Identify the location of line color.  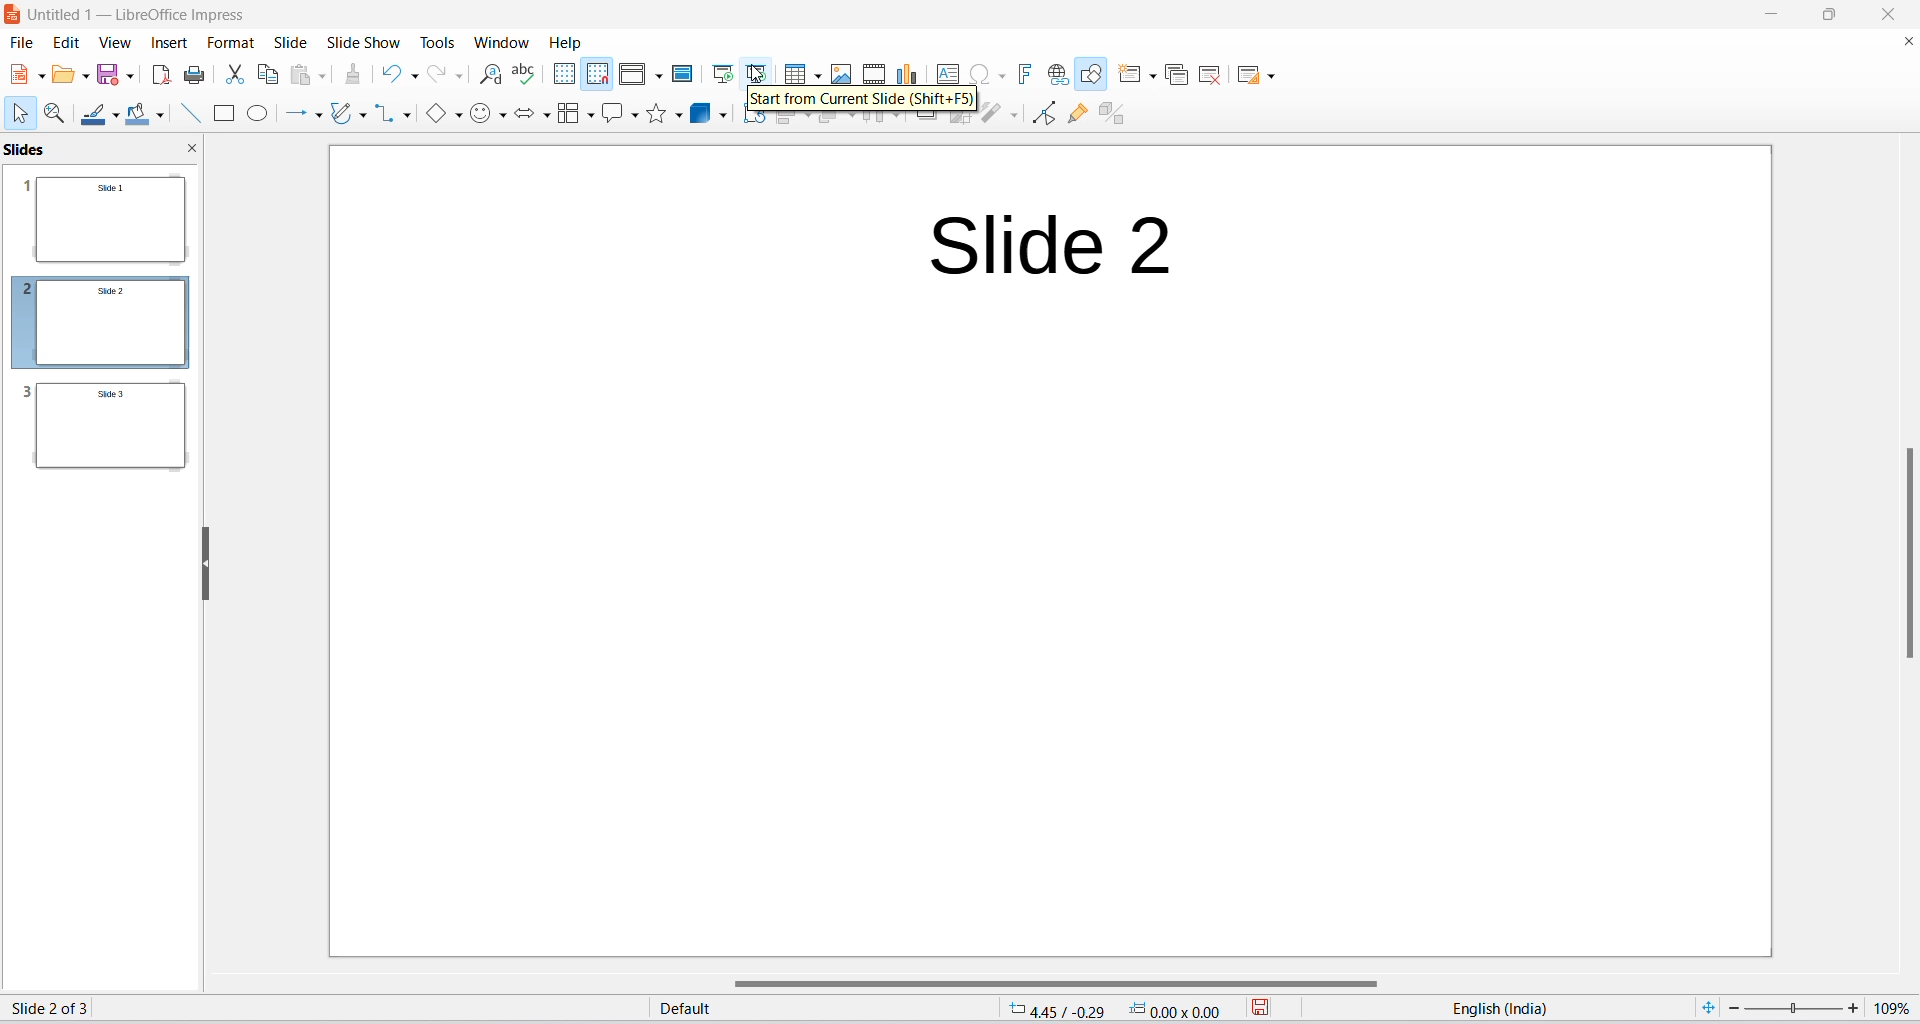
(94, 116).